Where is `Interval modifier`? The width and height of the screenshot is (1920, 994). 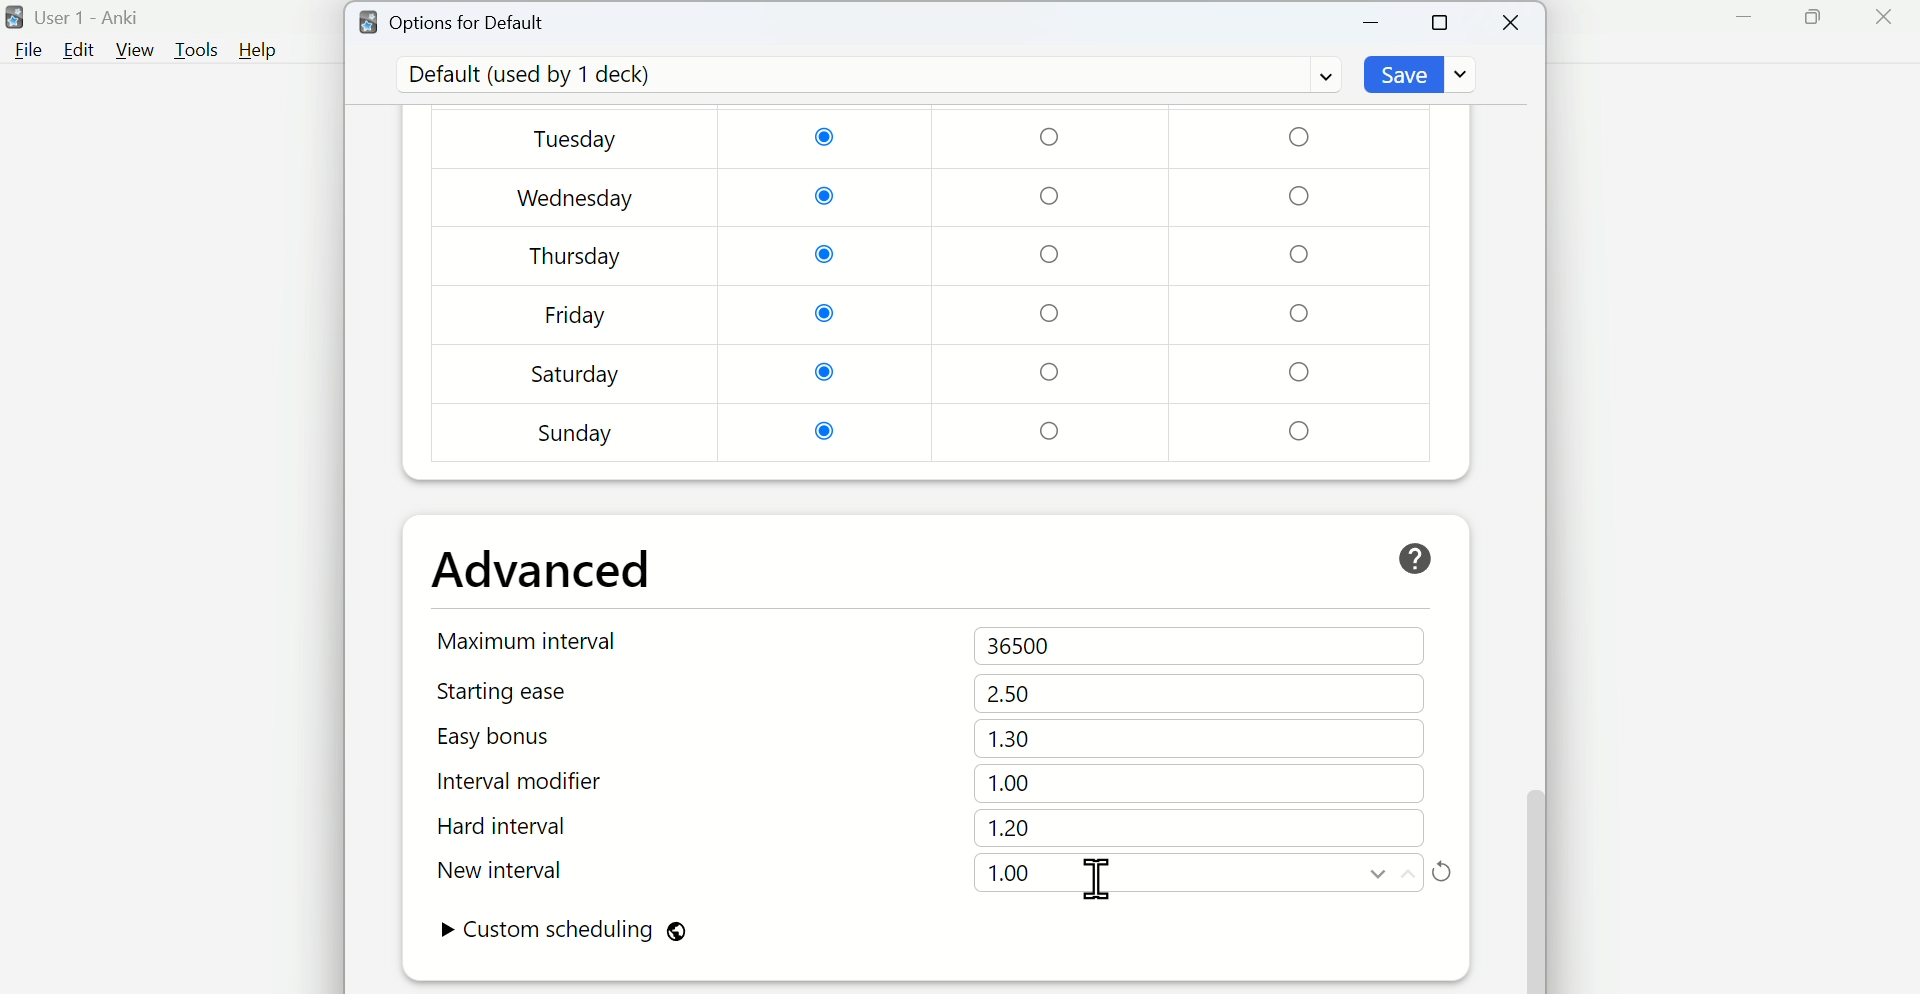 Interval modifier is located at coordinates (529, 782).